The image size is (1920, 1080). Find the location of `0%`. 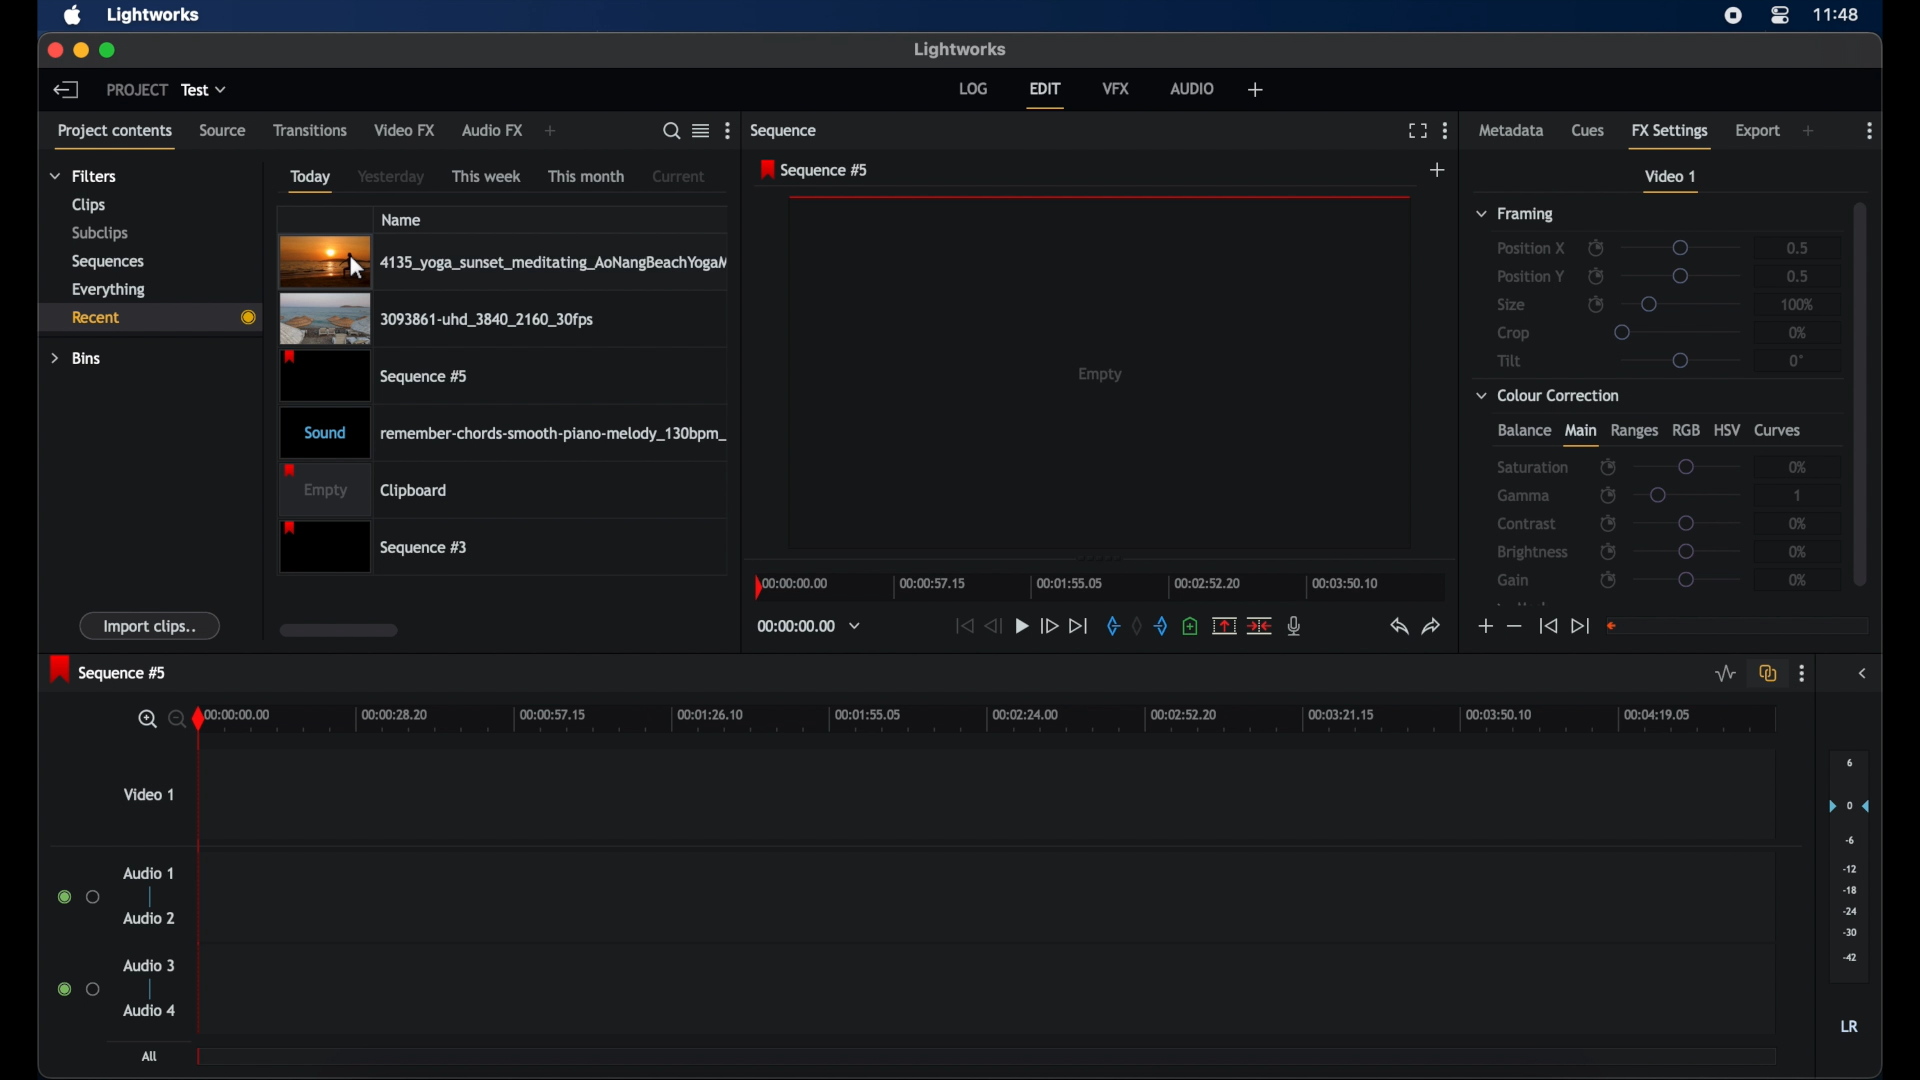

0% is located at coordinates (1795, 525).